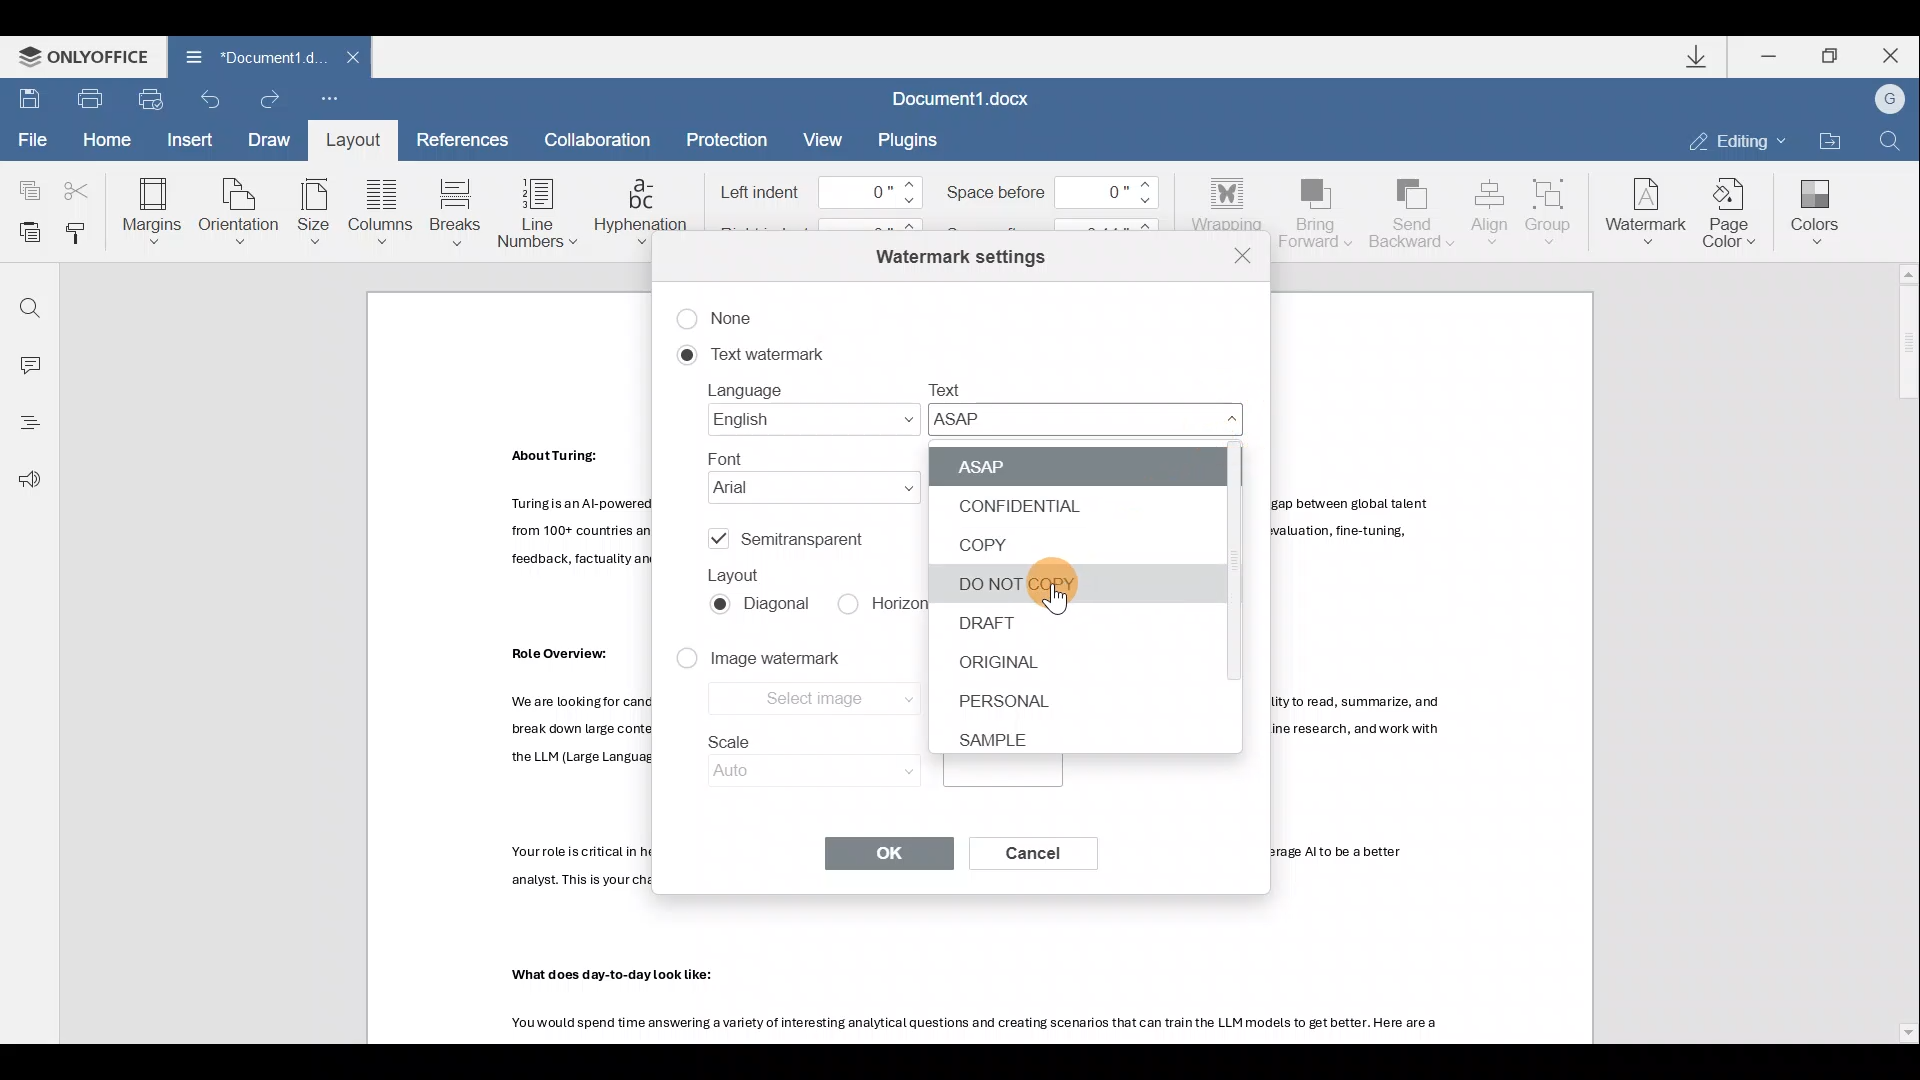 Image resolution: width=1920 pixels, height=1080 pixels. I want to click on Image watermark, so click(779, 663).